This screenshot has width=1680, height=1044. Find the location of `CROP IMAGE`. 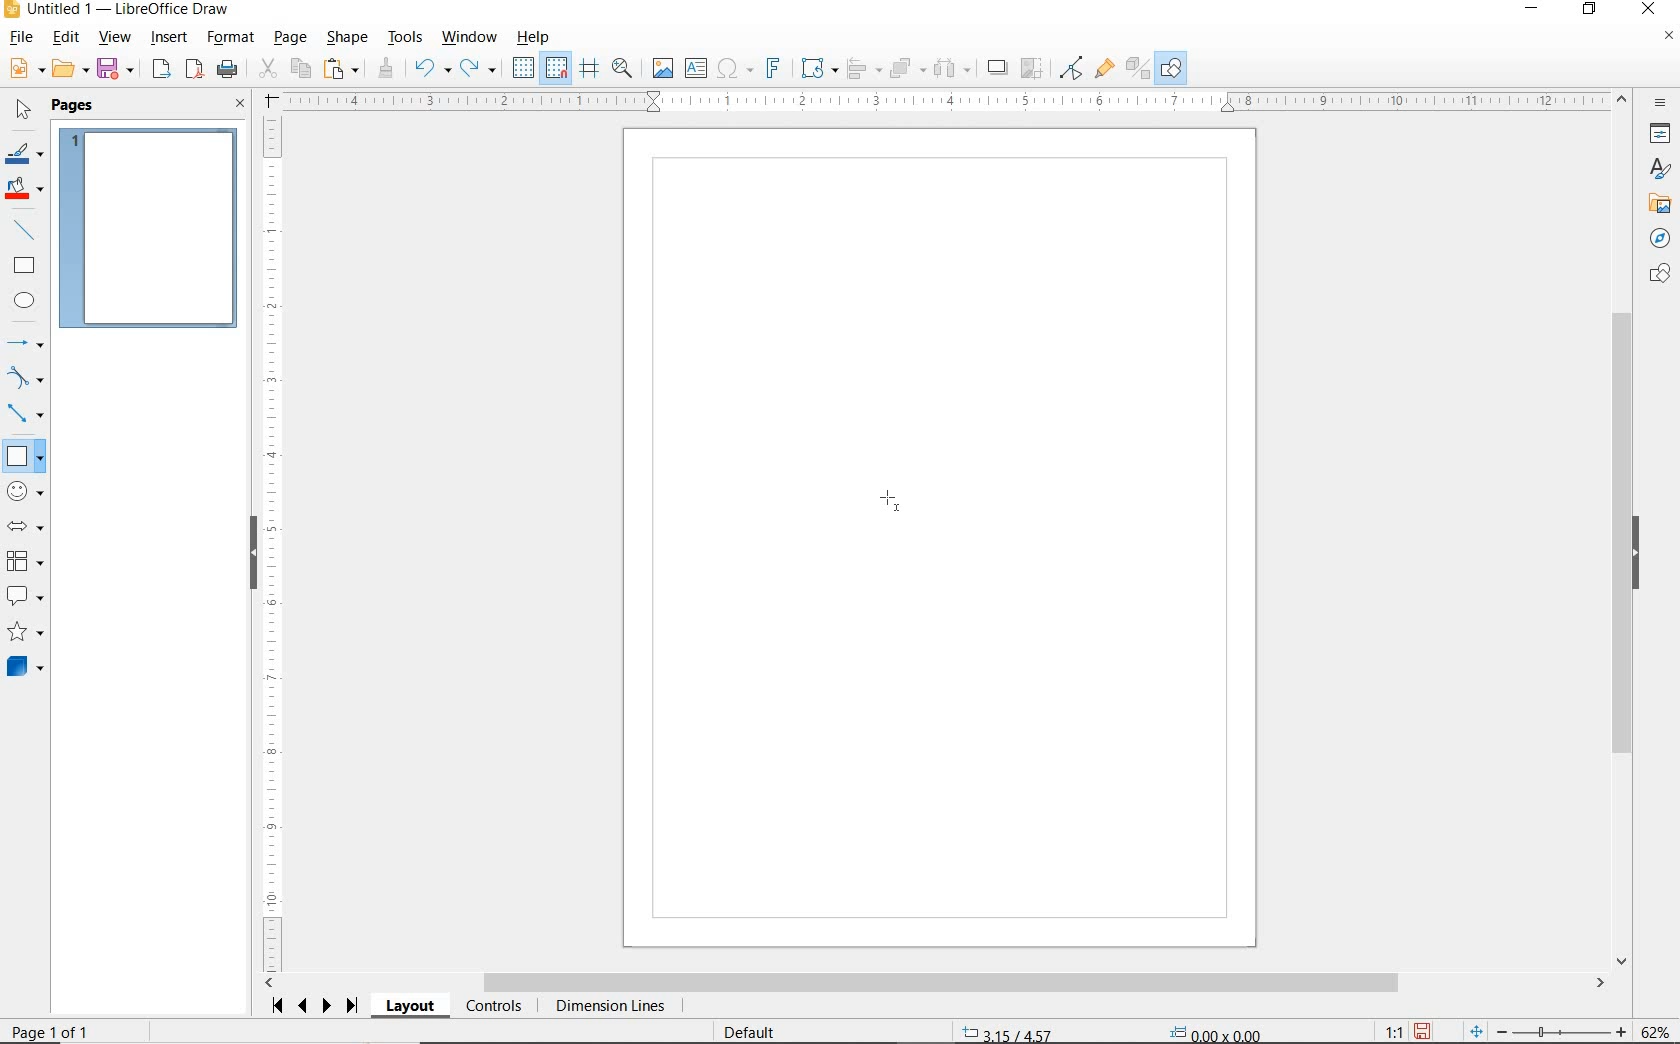

CROP IMAGE is located at coordinates (1033, 69).